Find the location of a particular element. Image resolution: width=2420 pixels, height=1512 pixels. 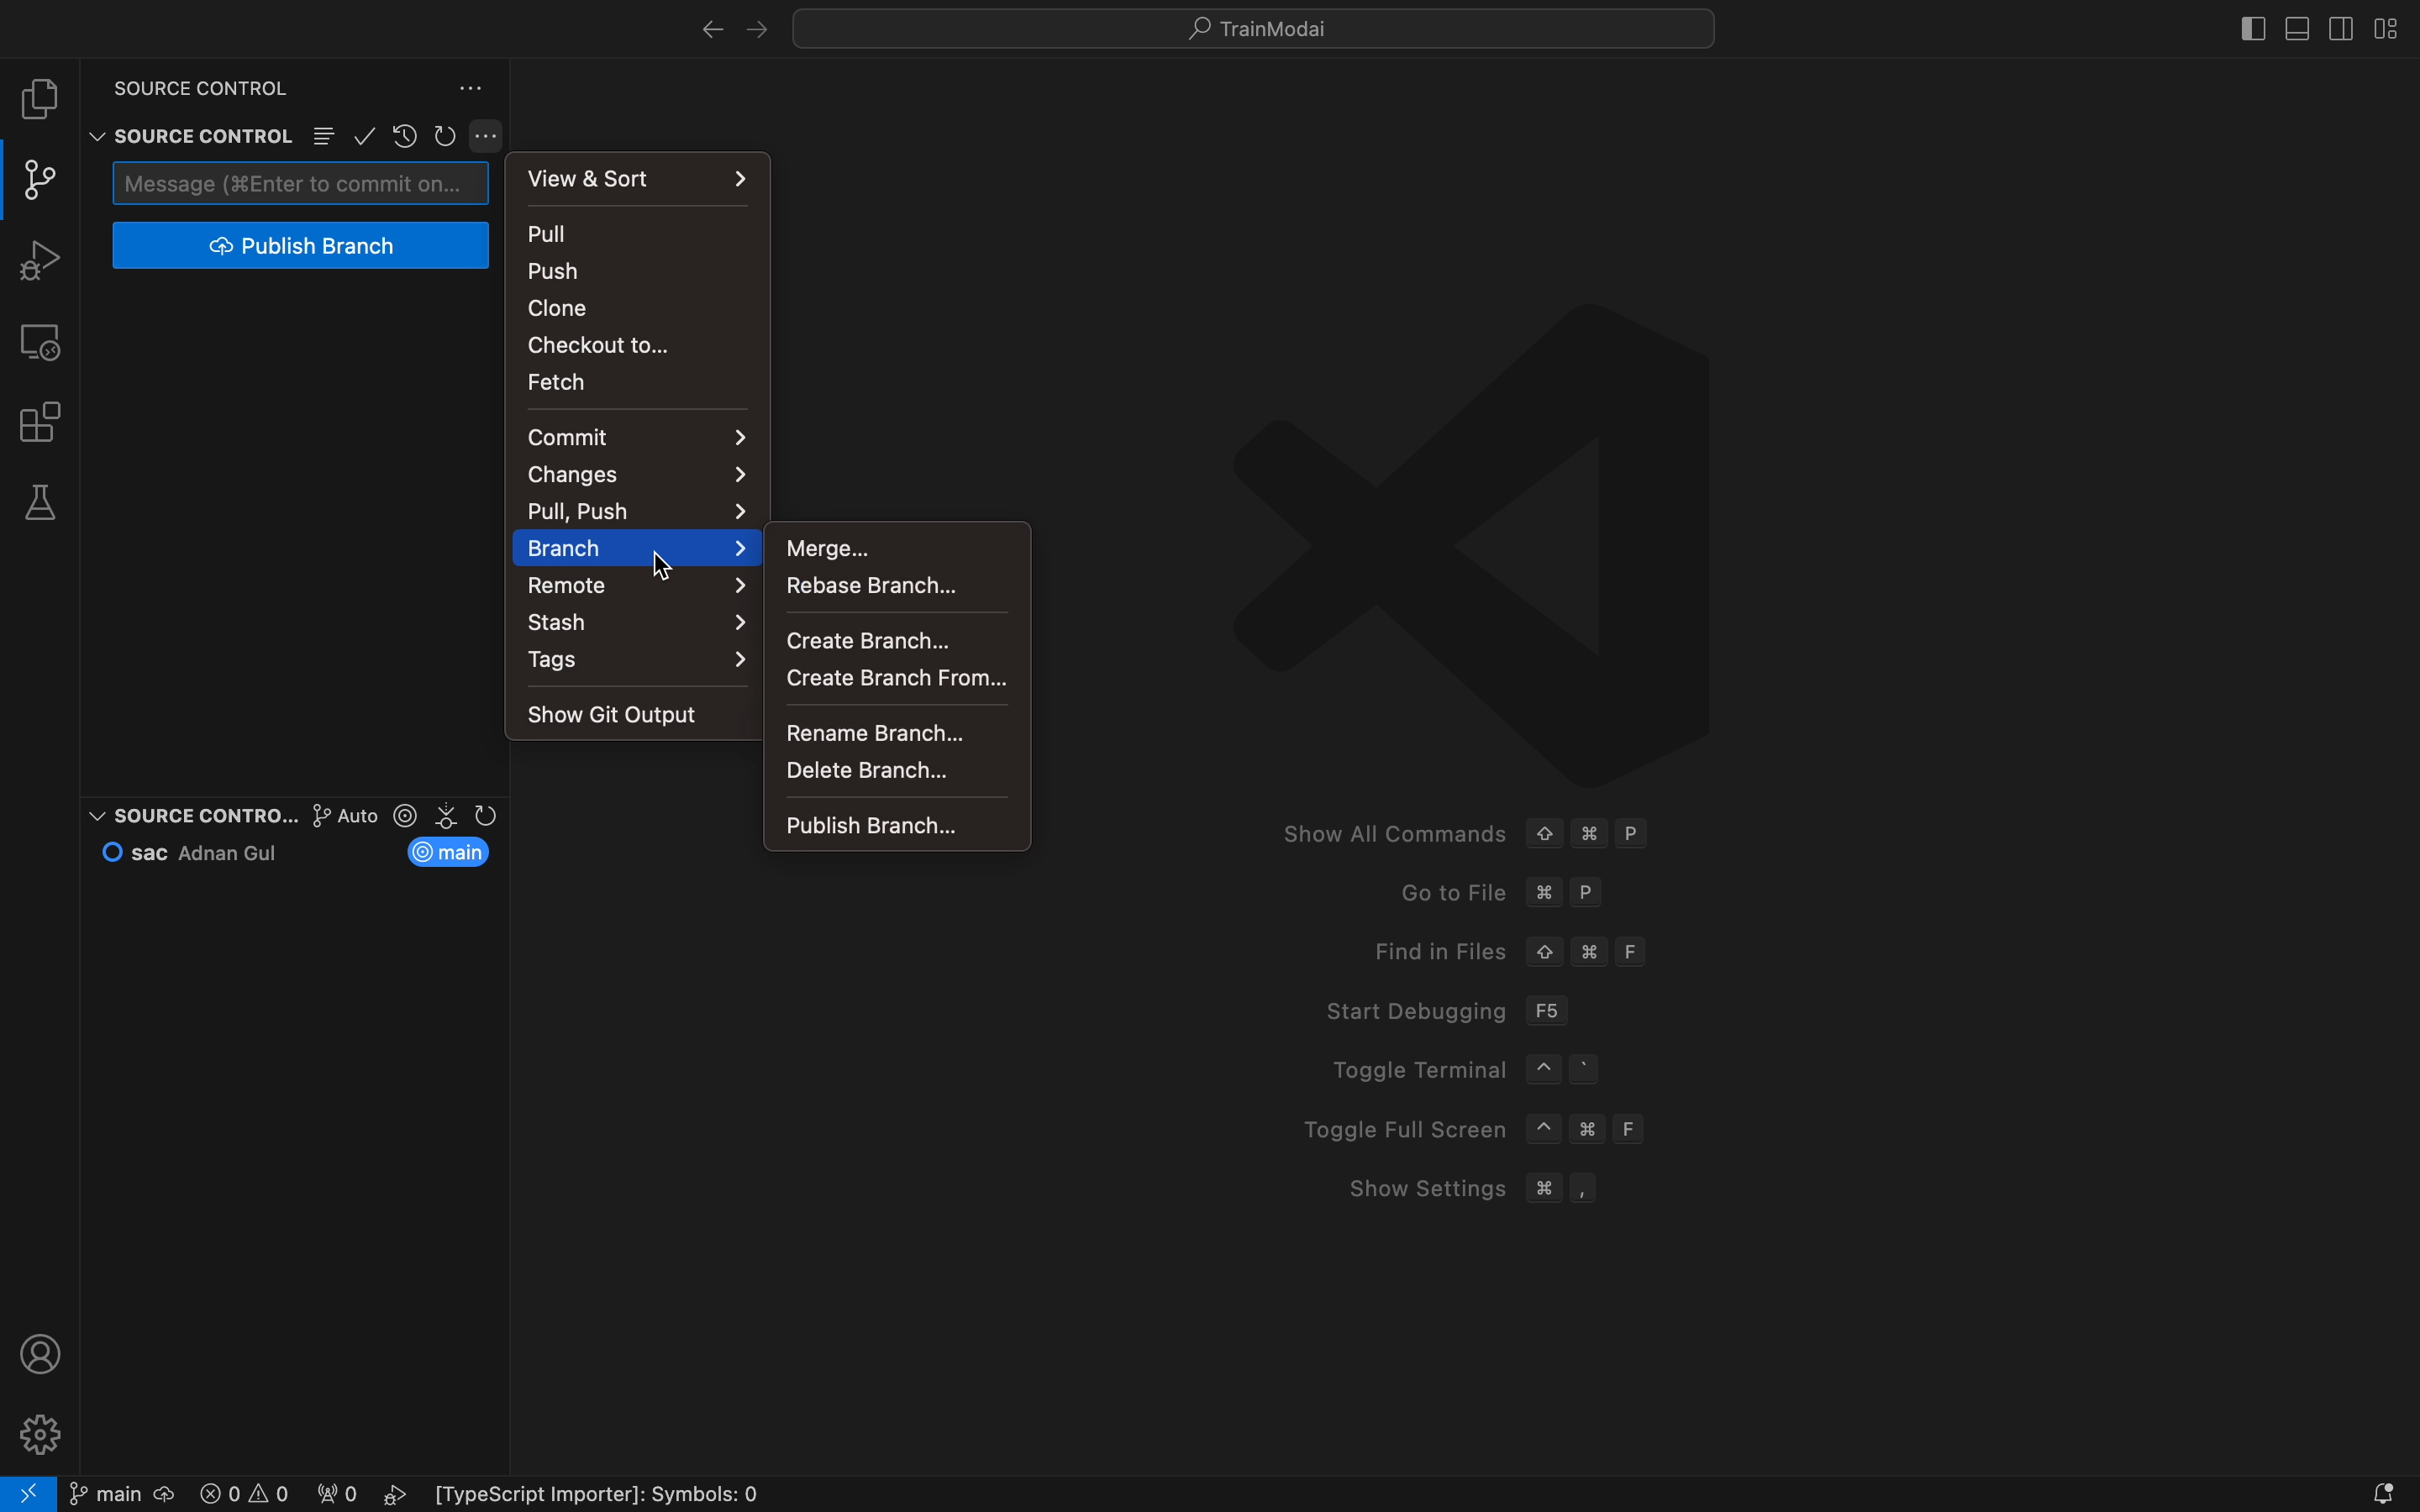

welcome screen is located at coordinates (1685, 771).